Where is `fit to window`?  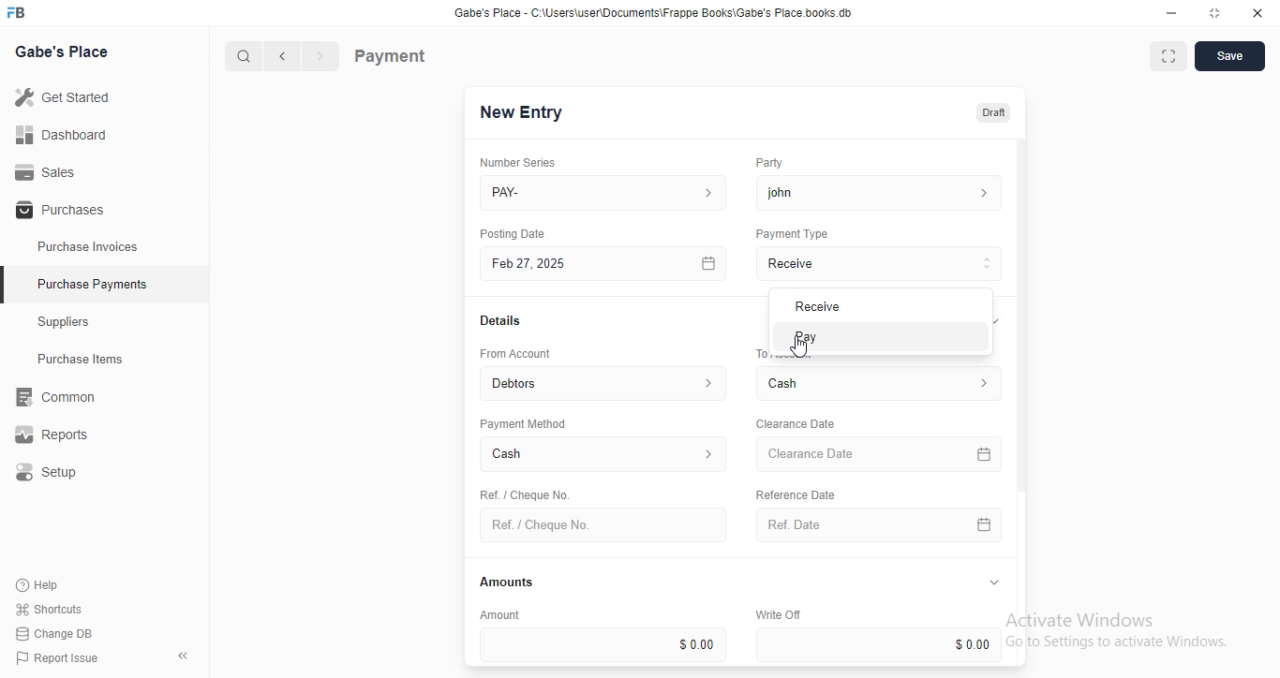 fit to window is located at coordinates (1168, 58).